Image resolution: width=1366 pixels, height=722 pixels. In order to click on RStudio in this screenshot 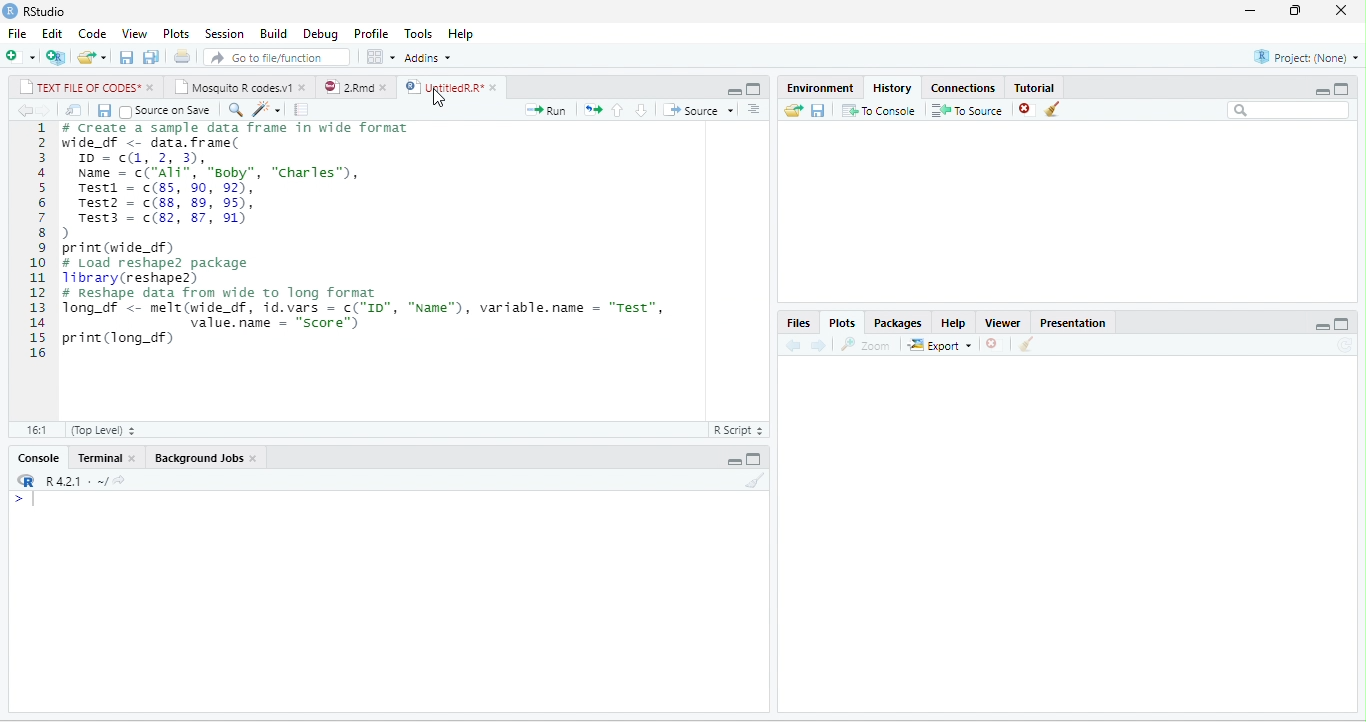, I will do `click(46, 12)`.